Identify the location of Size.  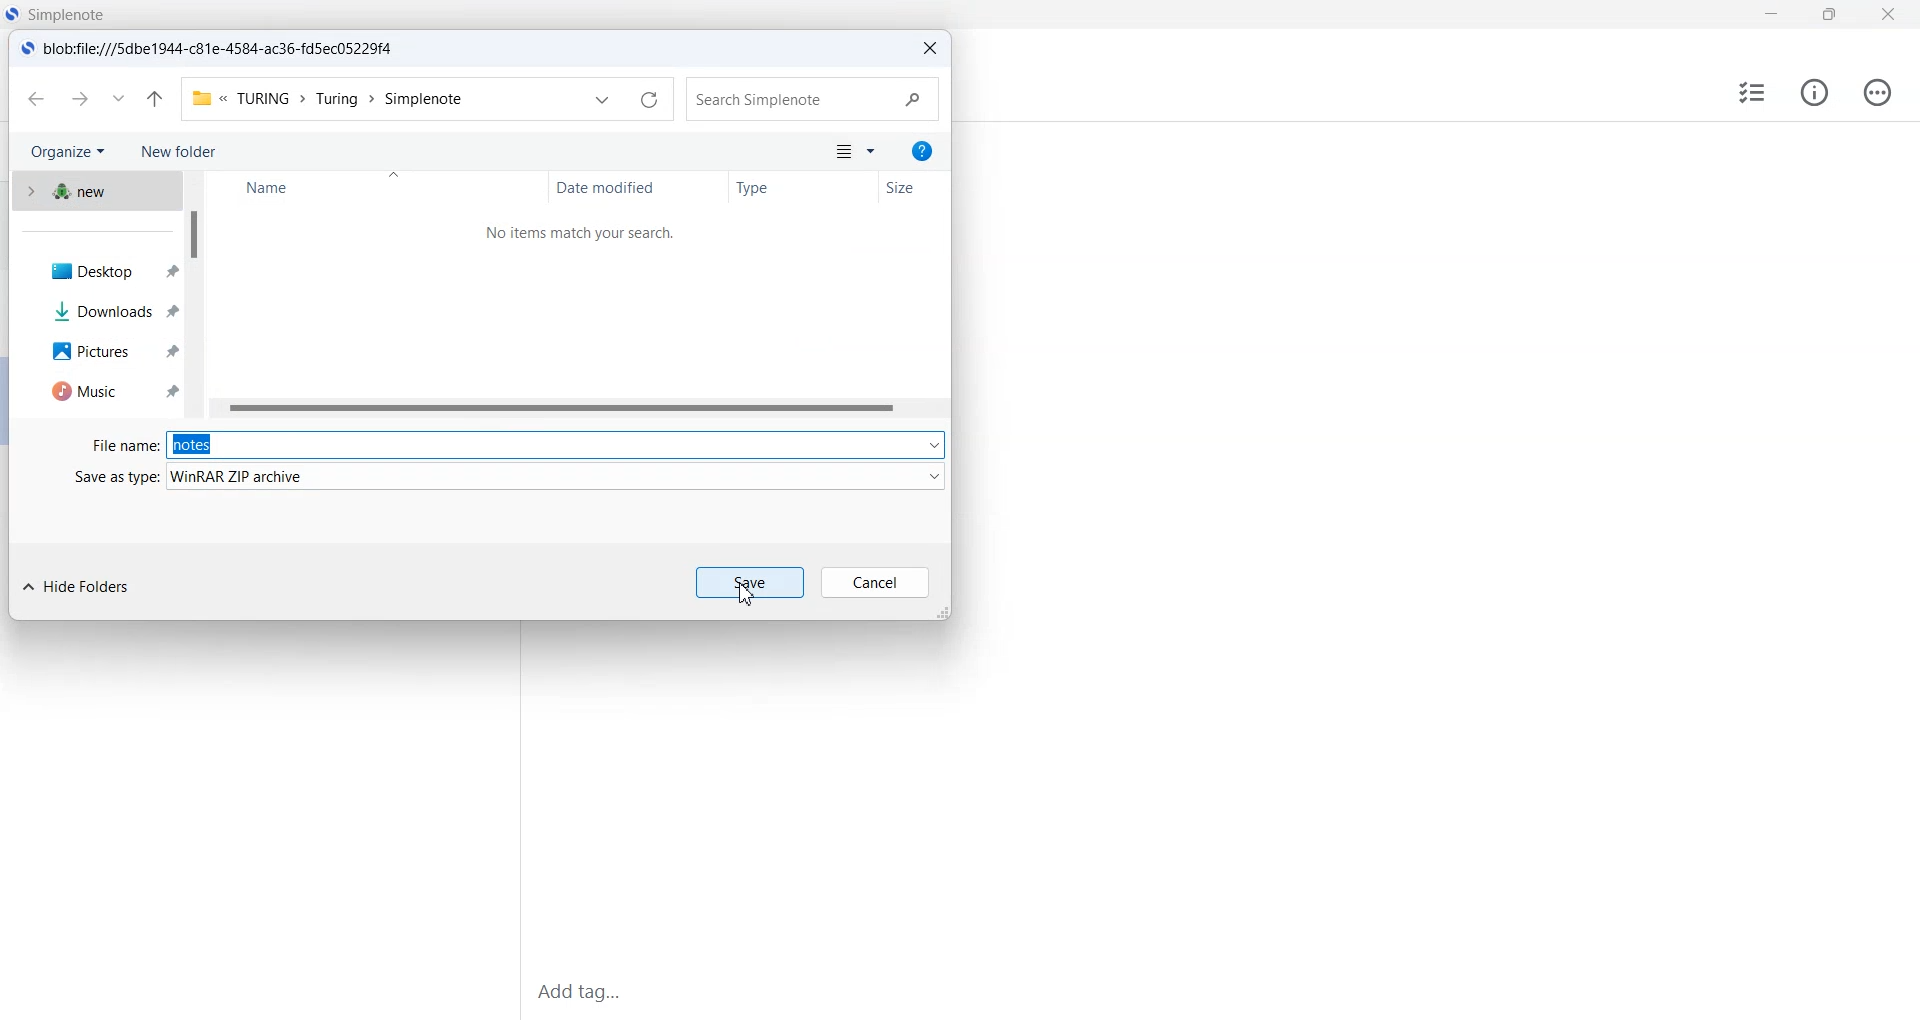
(913, 188).